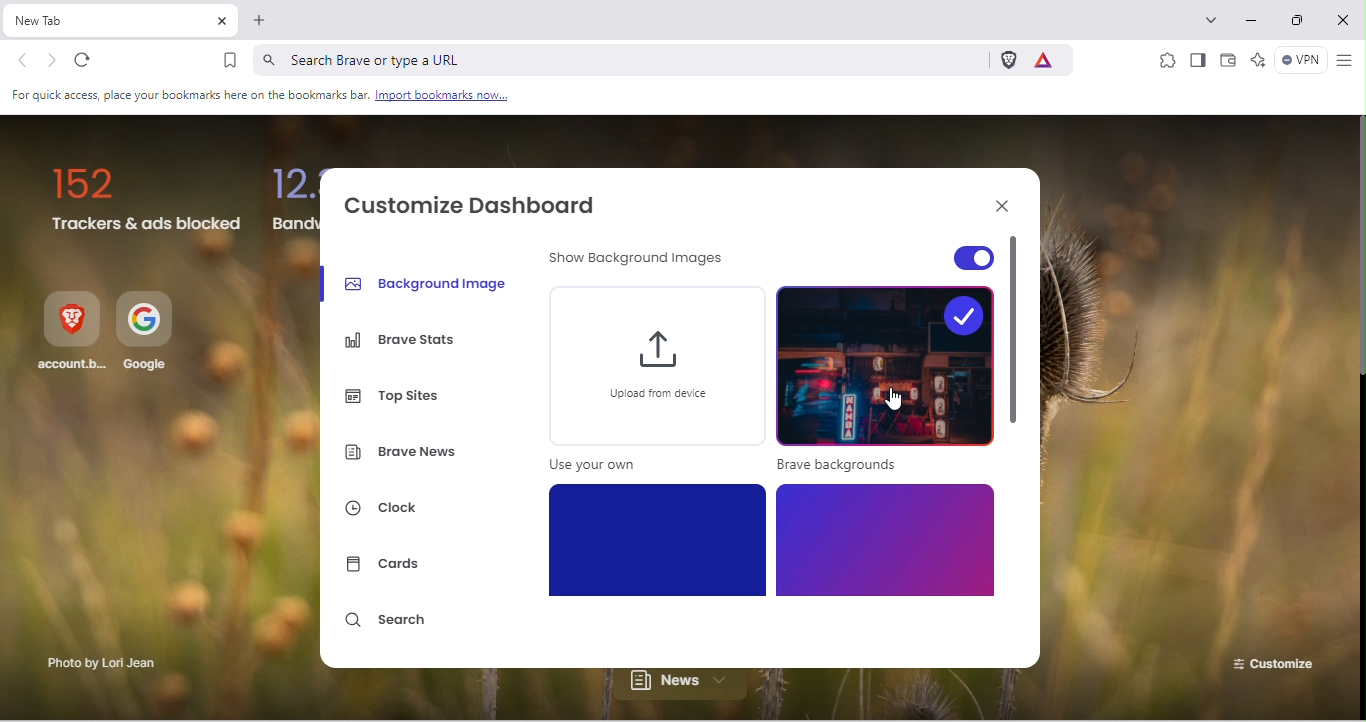 This screenshot has height=722, width=1366. What do you see at coordinates (1357, 247) in the screenshot?
I see `Vertical scroll bar` at bounding box center [1357, 247].